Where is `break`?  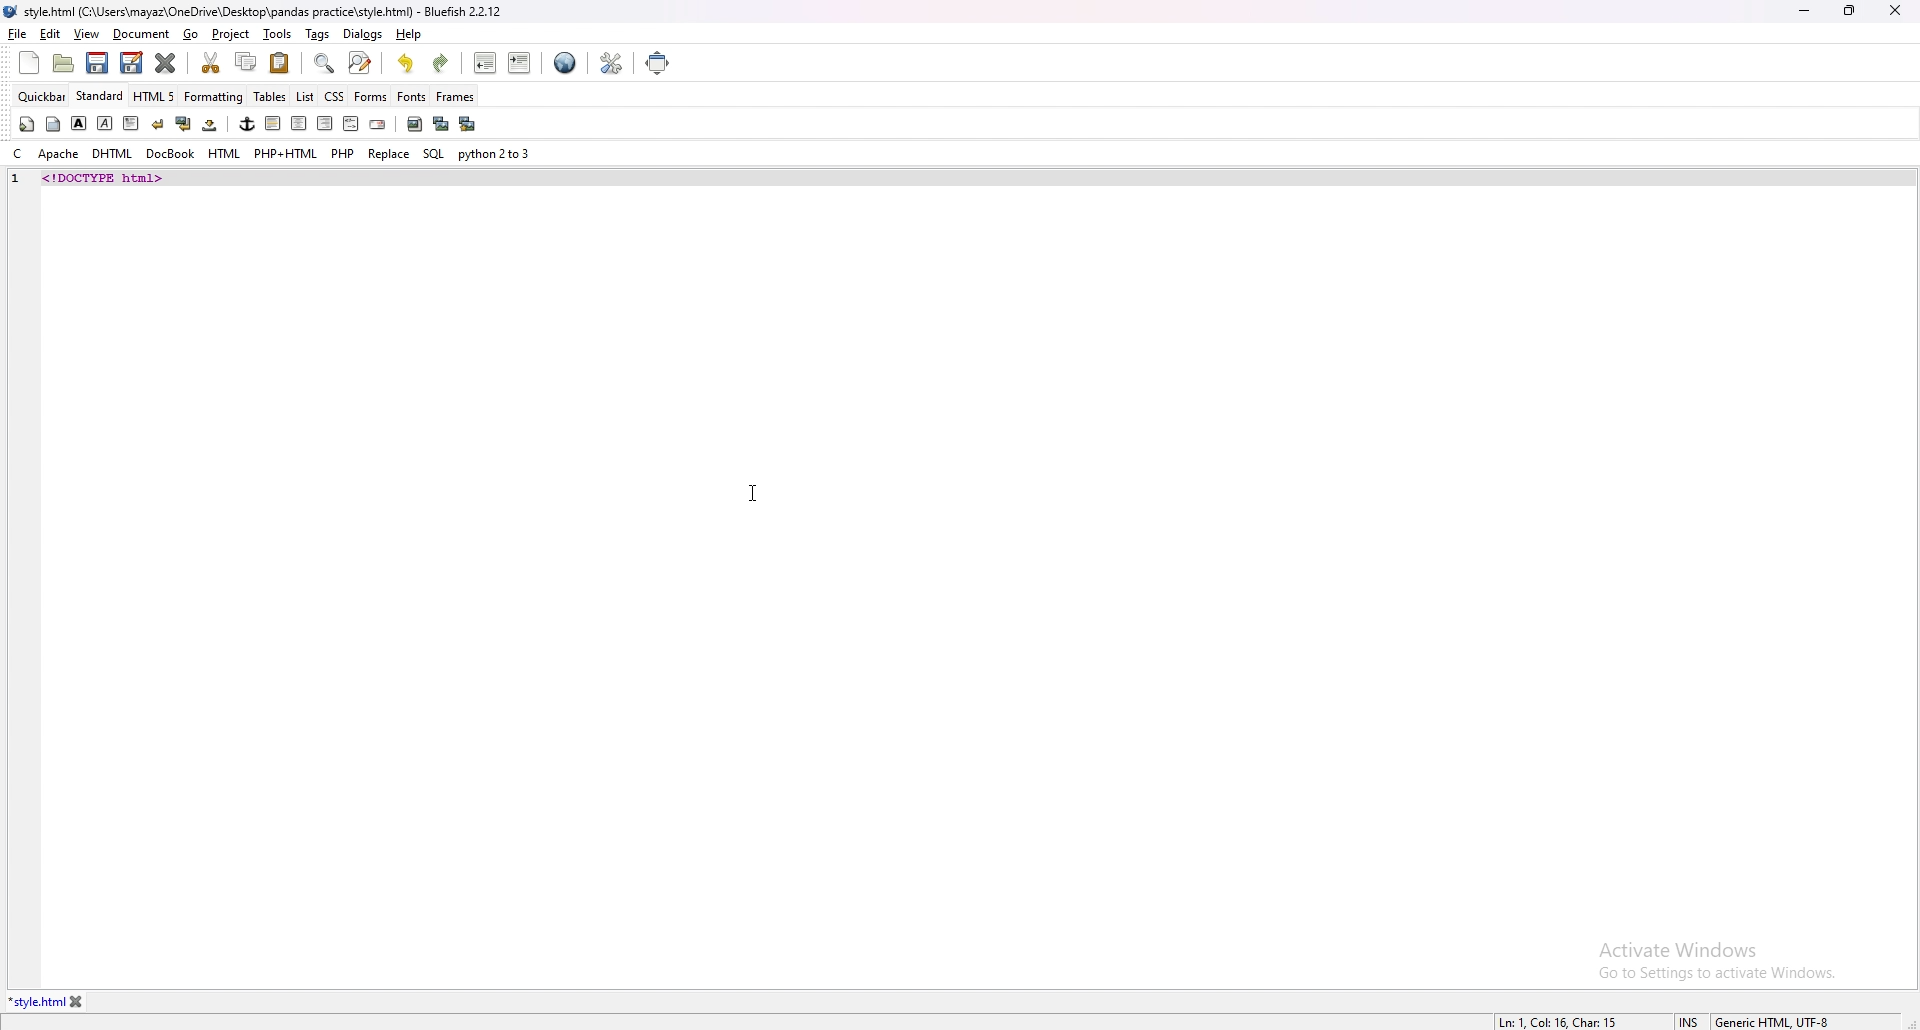 break is located at coordinates (157, 123).